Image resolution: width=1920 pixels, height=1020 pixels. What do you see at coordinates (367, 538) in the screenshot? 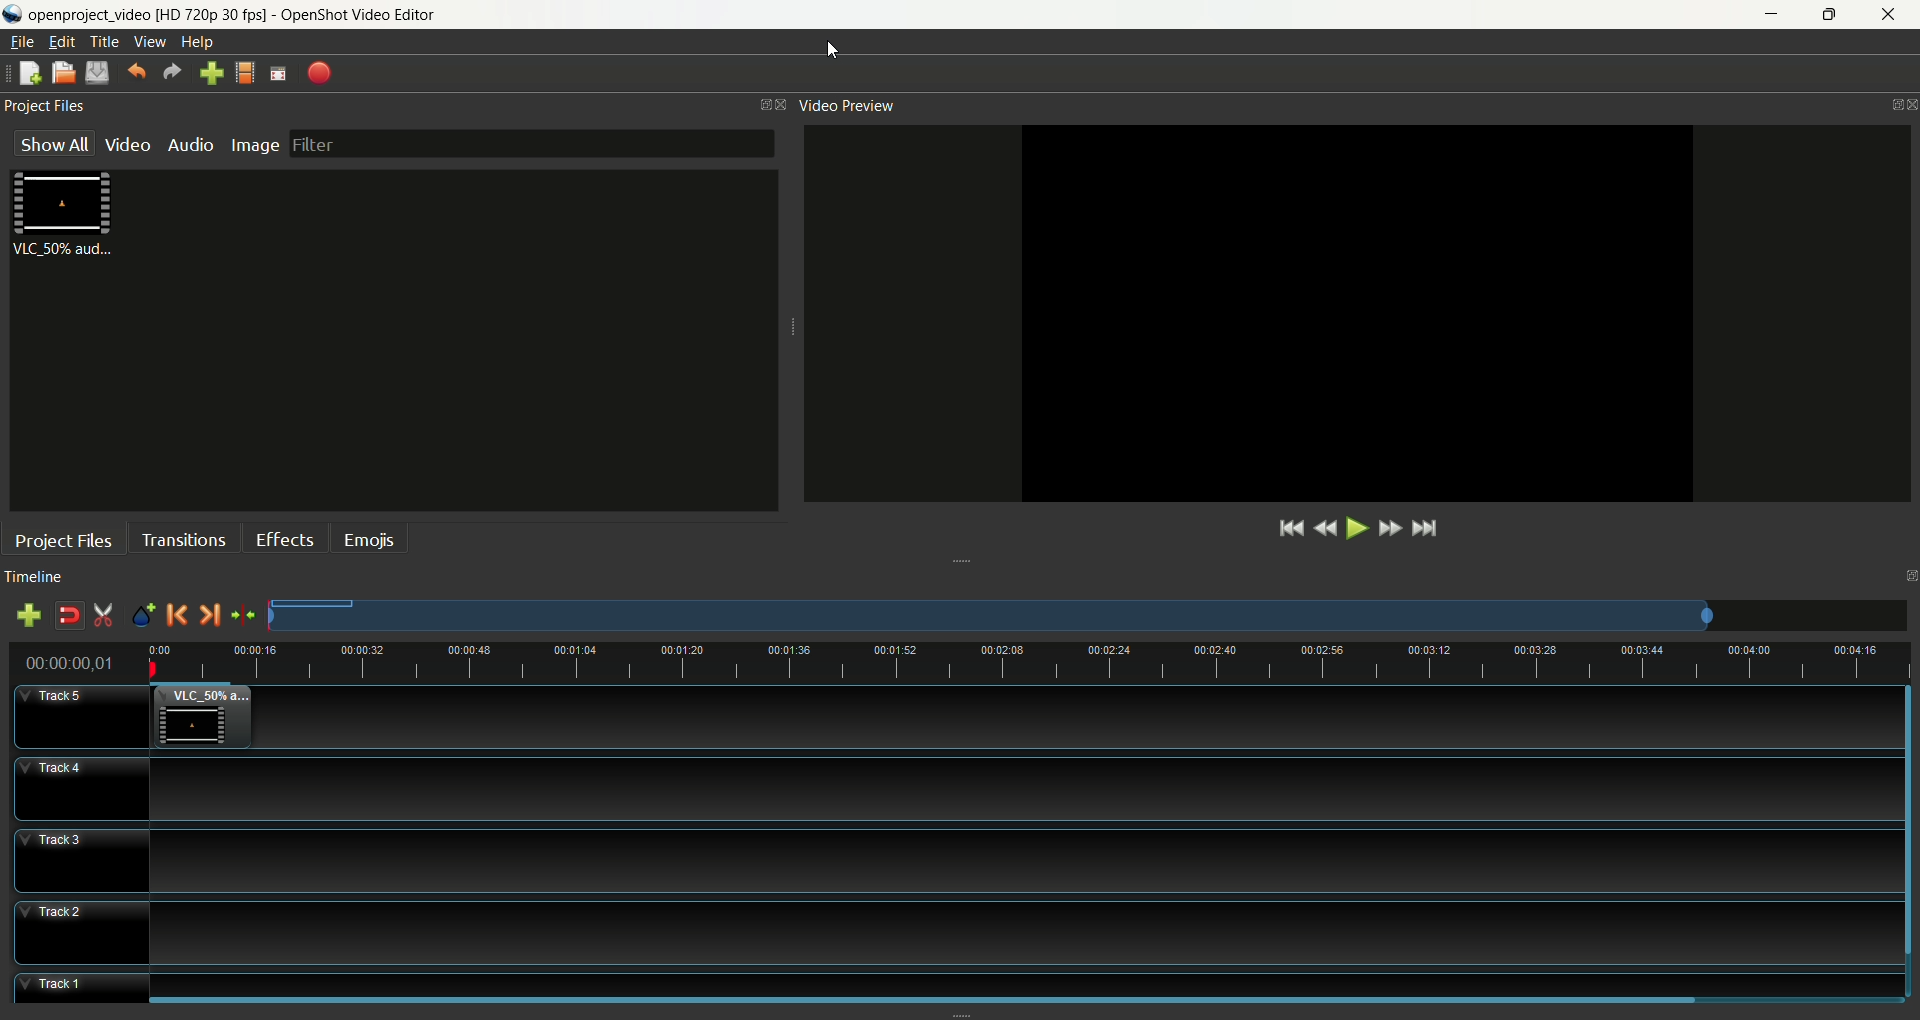
I see `emojis` at bounding box center [367, 538].